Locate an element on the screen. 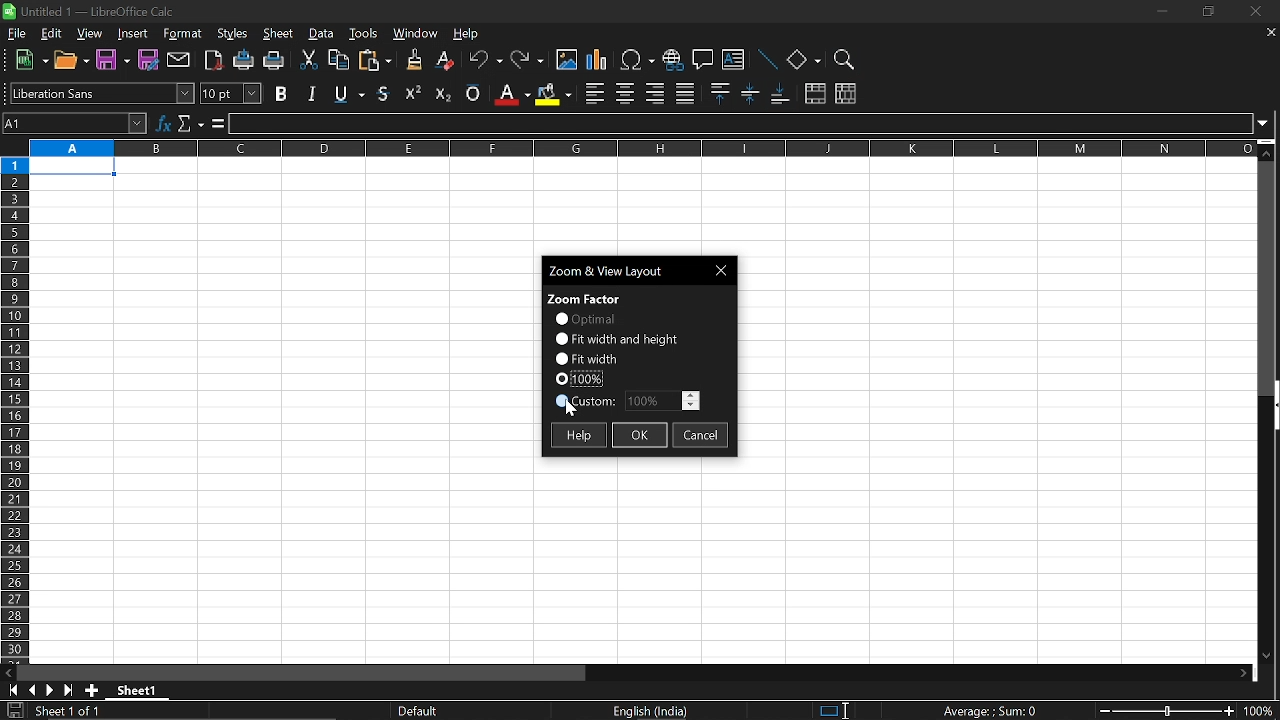 The height and width of the screenshot is (720, 1280). bold is located at coordinates (283, 93).